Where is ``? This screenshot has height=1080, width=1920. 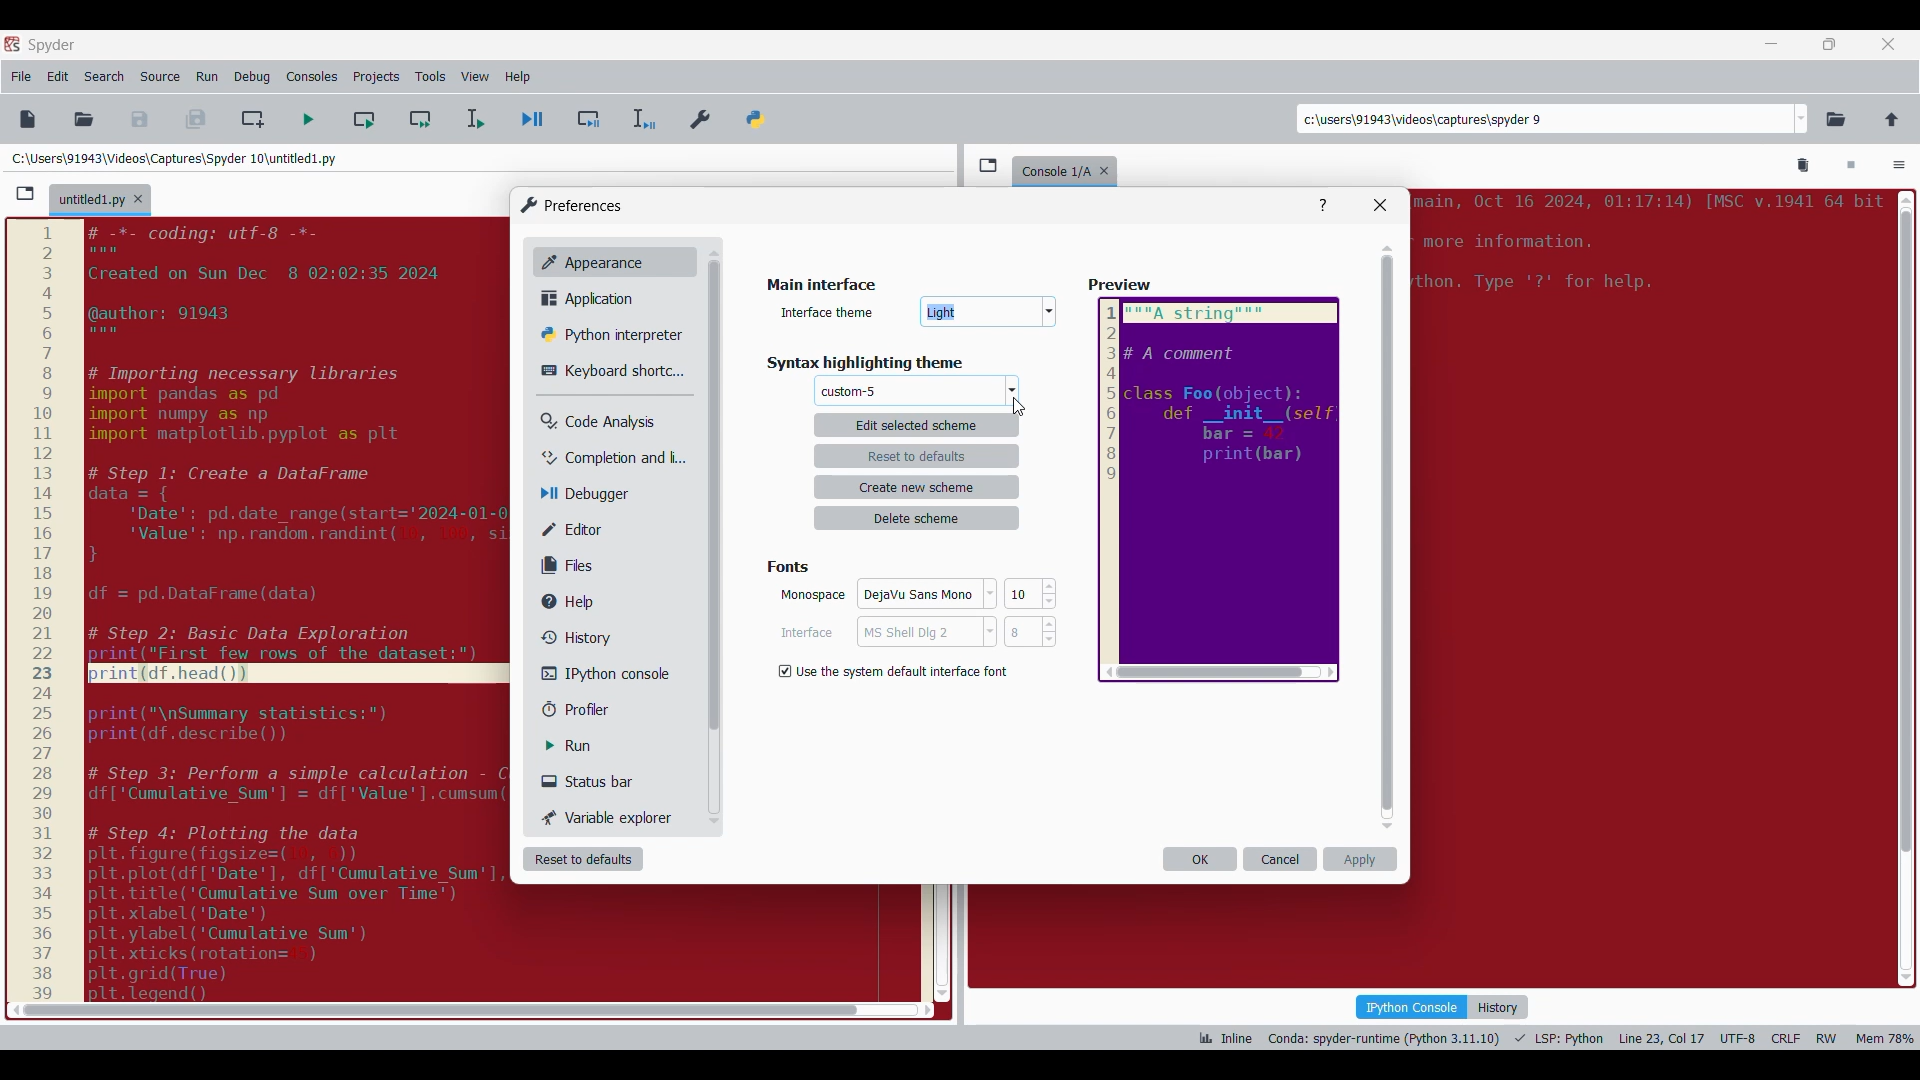
 is located at coordinates (1122, 286).